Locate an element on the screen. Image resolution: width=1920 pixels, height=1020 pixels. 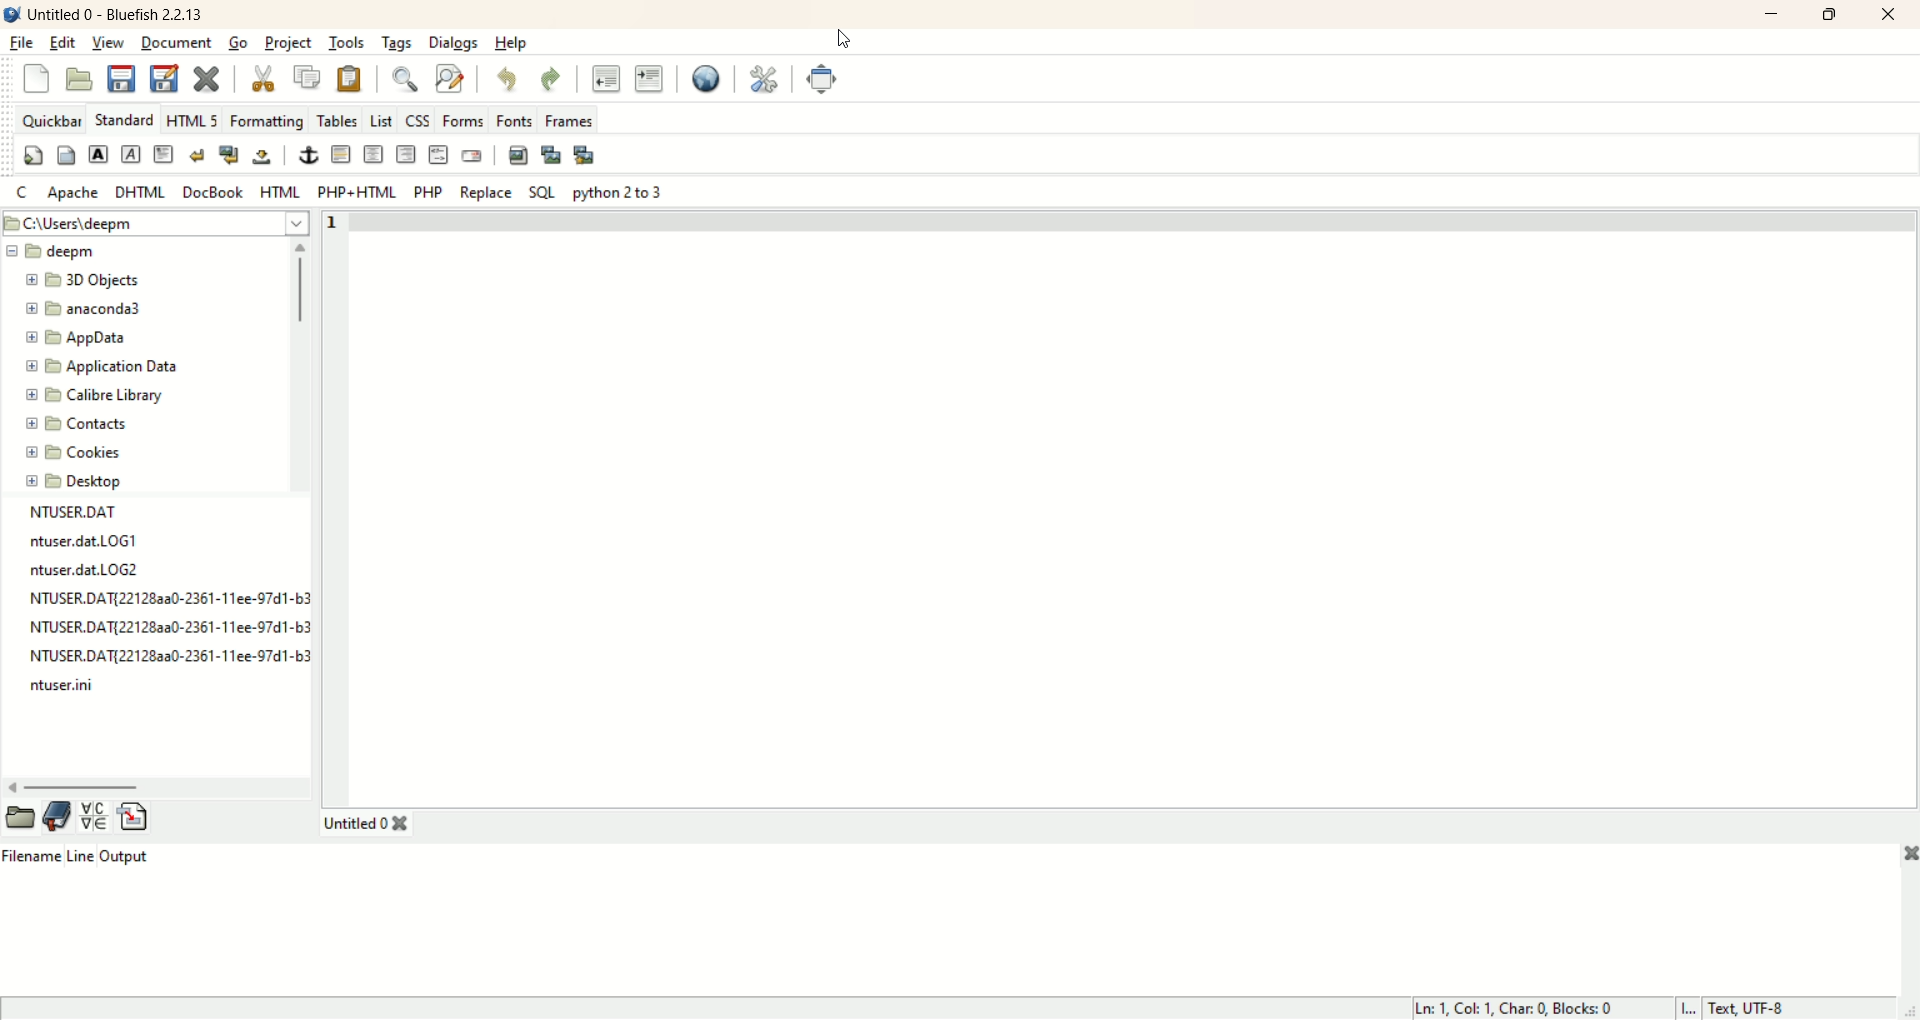
deepm is located at coordinates (55, 253).